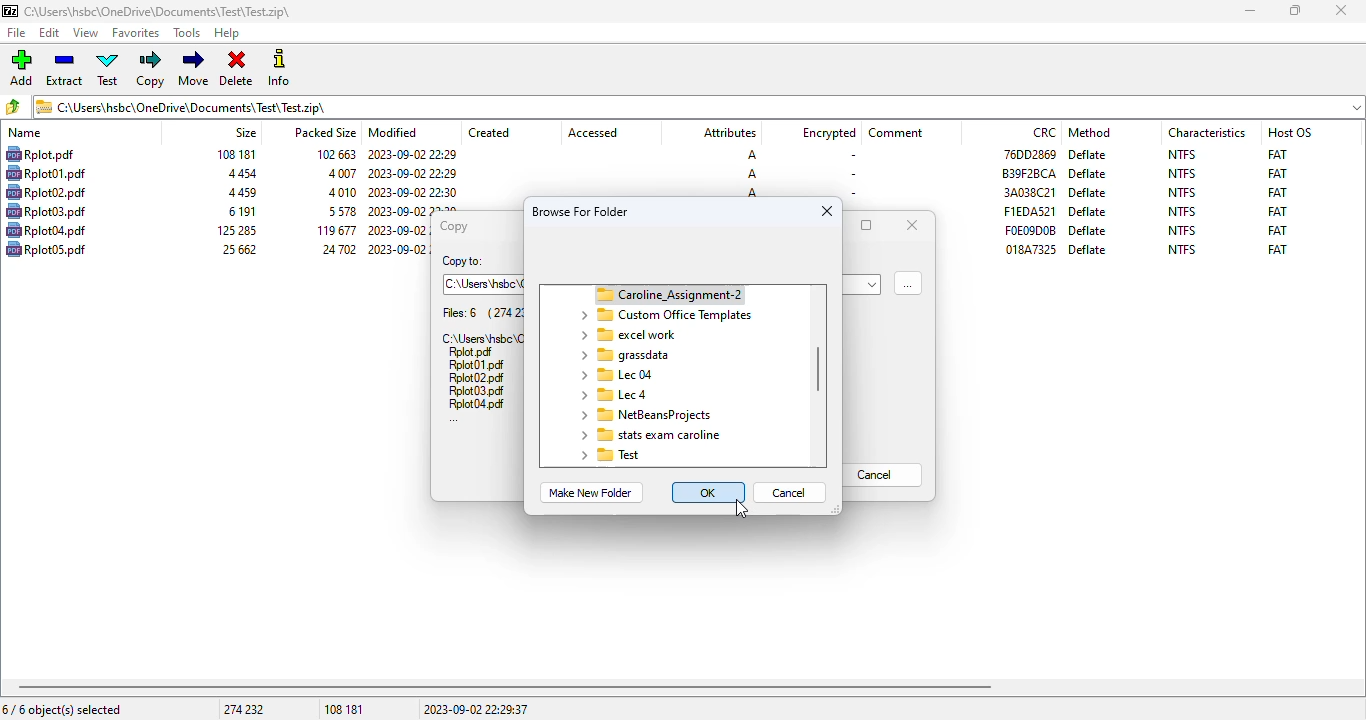  I want to click on size, so click(235, 154).